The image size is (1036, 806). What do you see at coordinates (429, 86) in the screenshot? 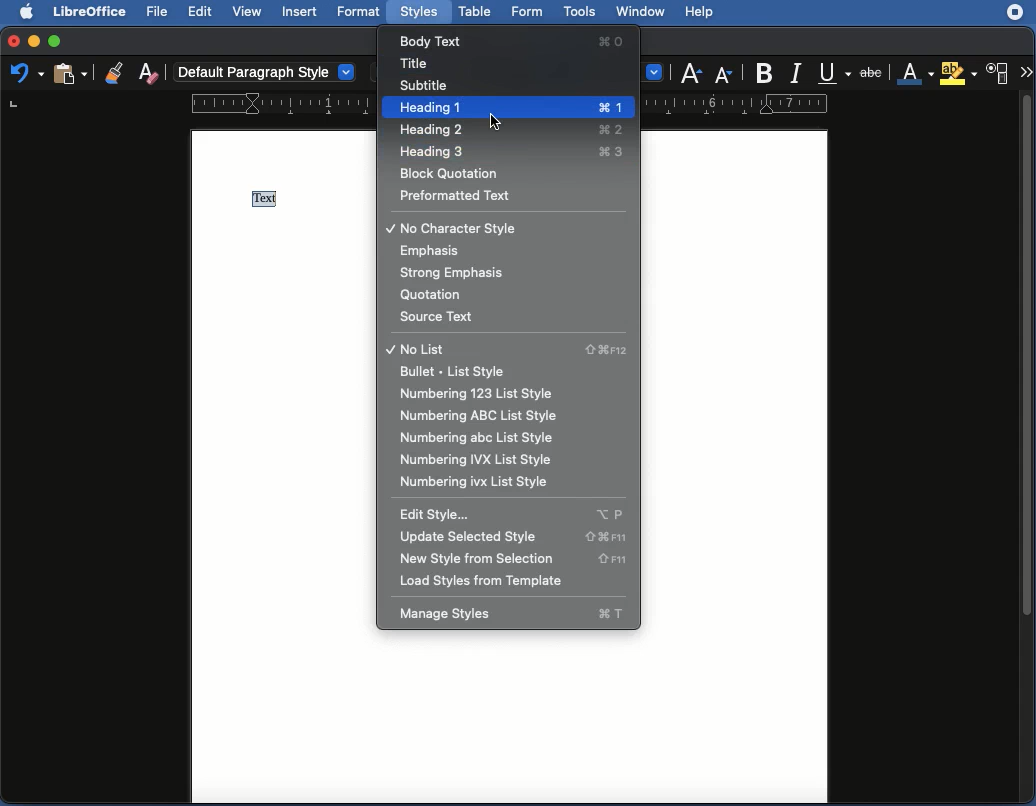
I see `Subtitle ` at bounding box center [429, 86].